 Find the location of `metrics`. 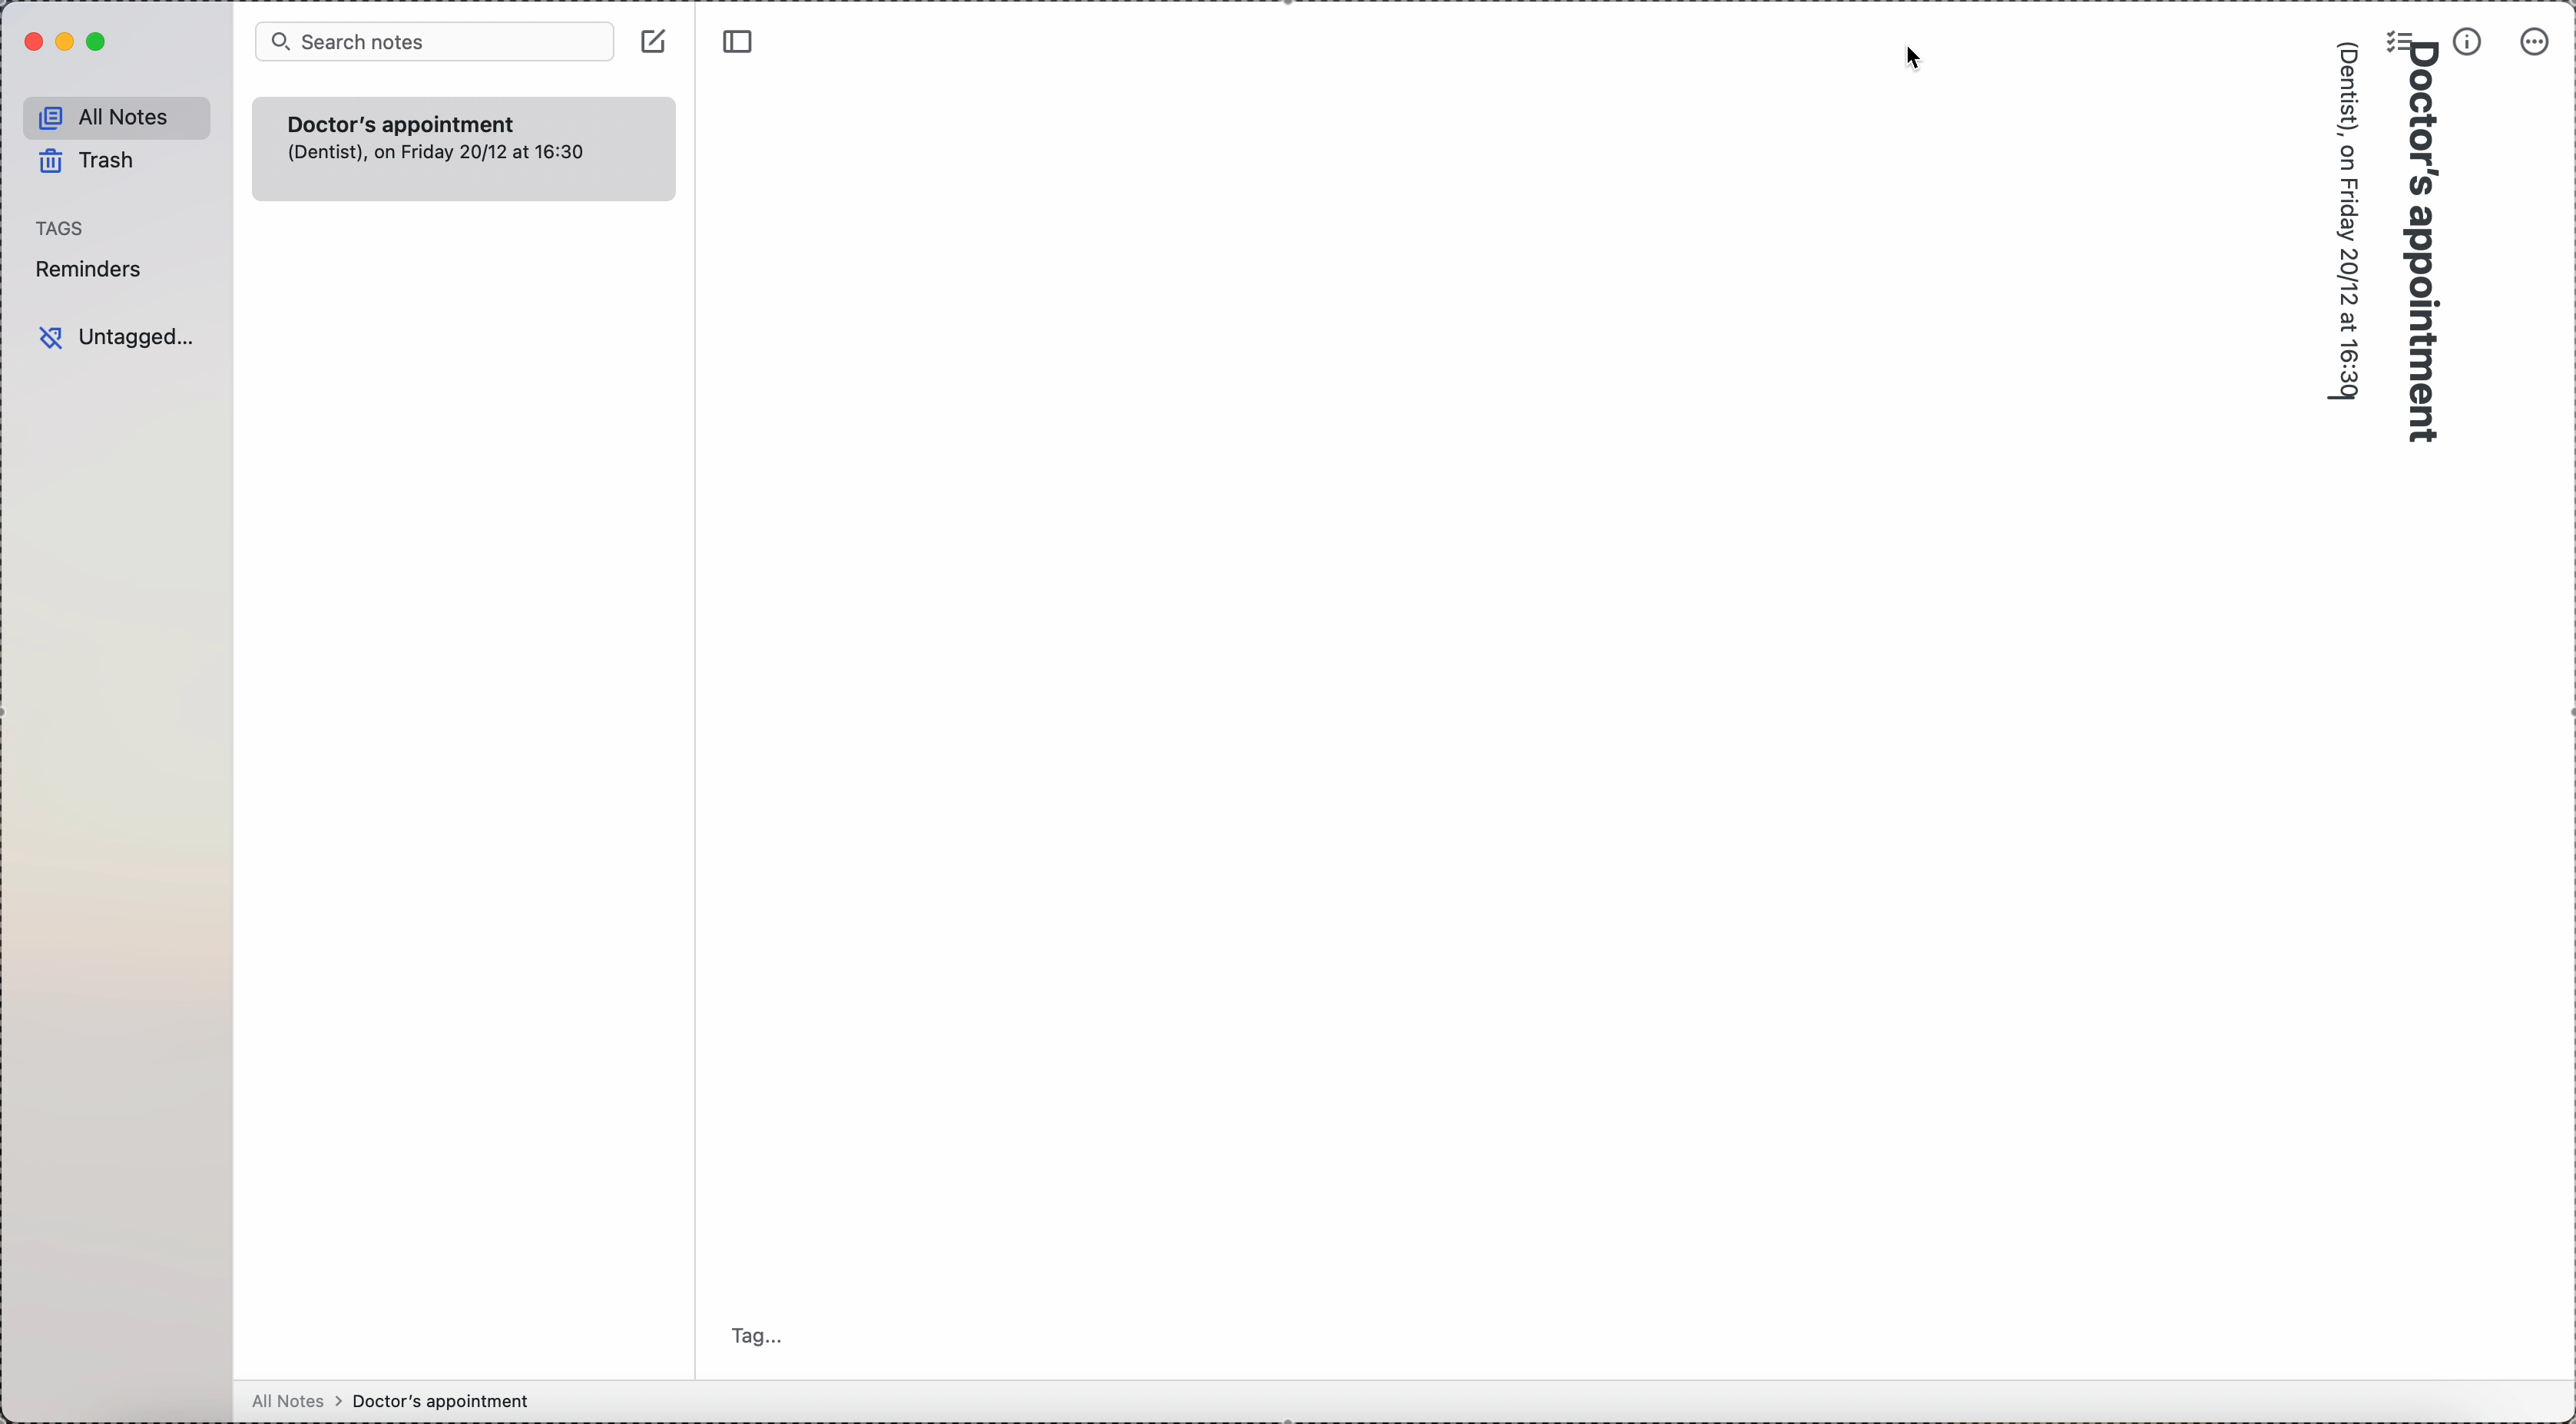

metrics is located at coordinates (2468, 42).